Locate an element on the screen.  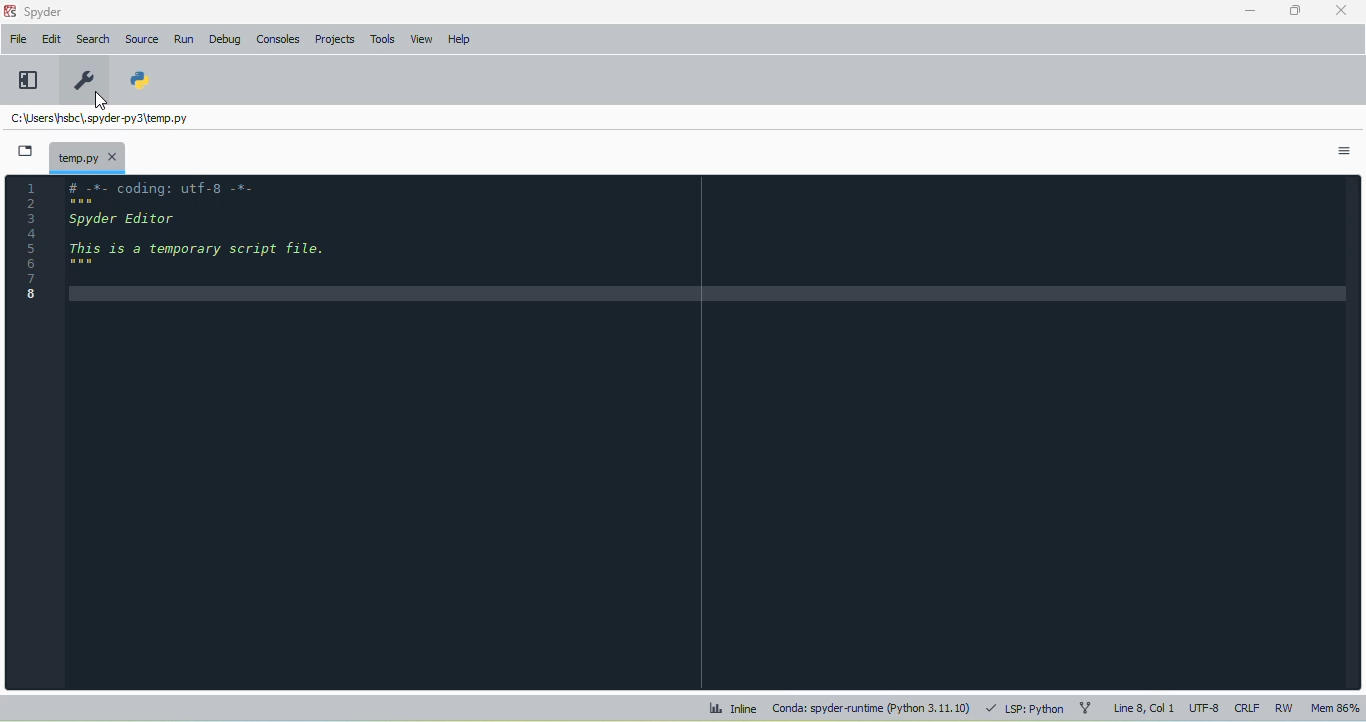
temporary file is located at coordinates (87, 156).